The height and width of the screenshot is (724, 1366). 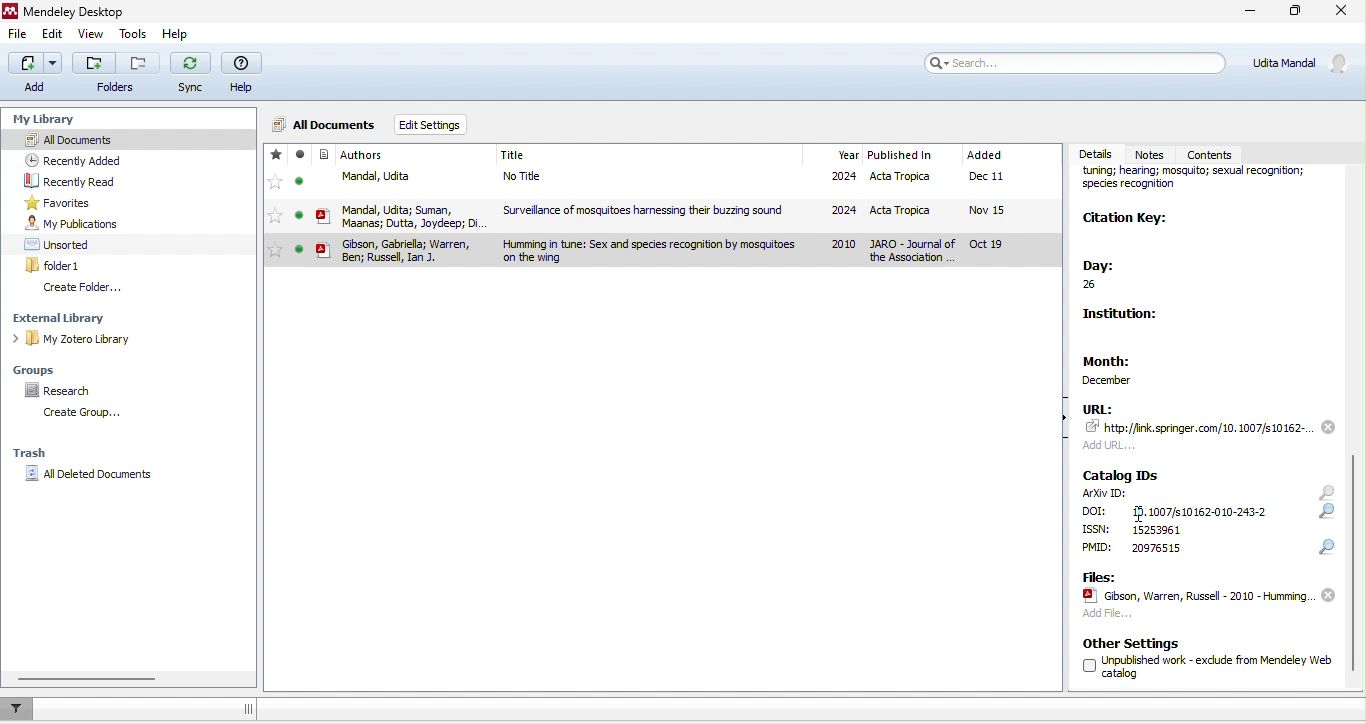 What do you see at coordinates (128, 139) in the screenshot?
I see `all documents` at bounding box center [128, 139].